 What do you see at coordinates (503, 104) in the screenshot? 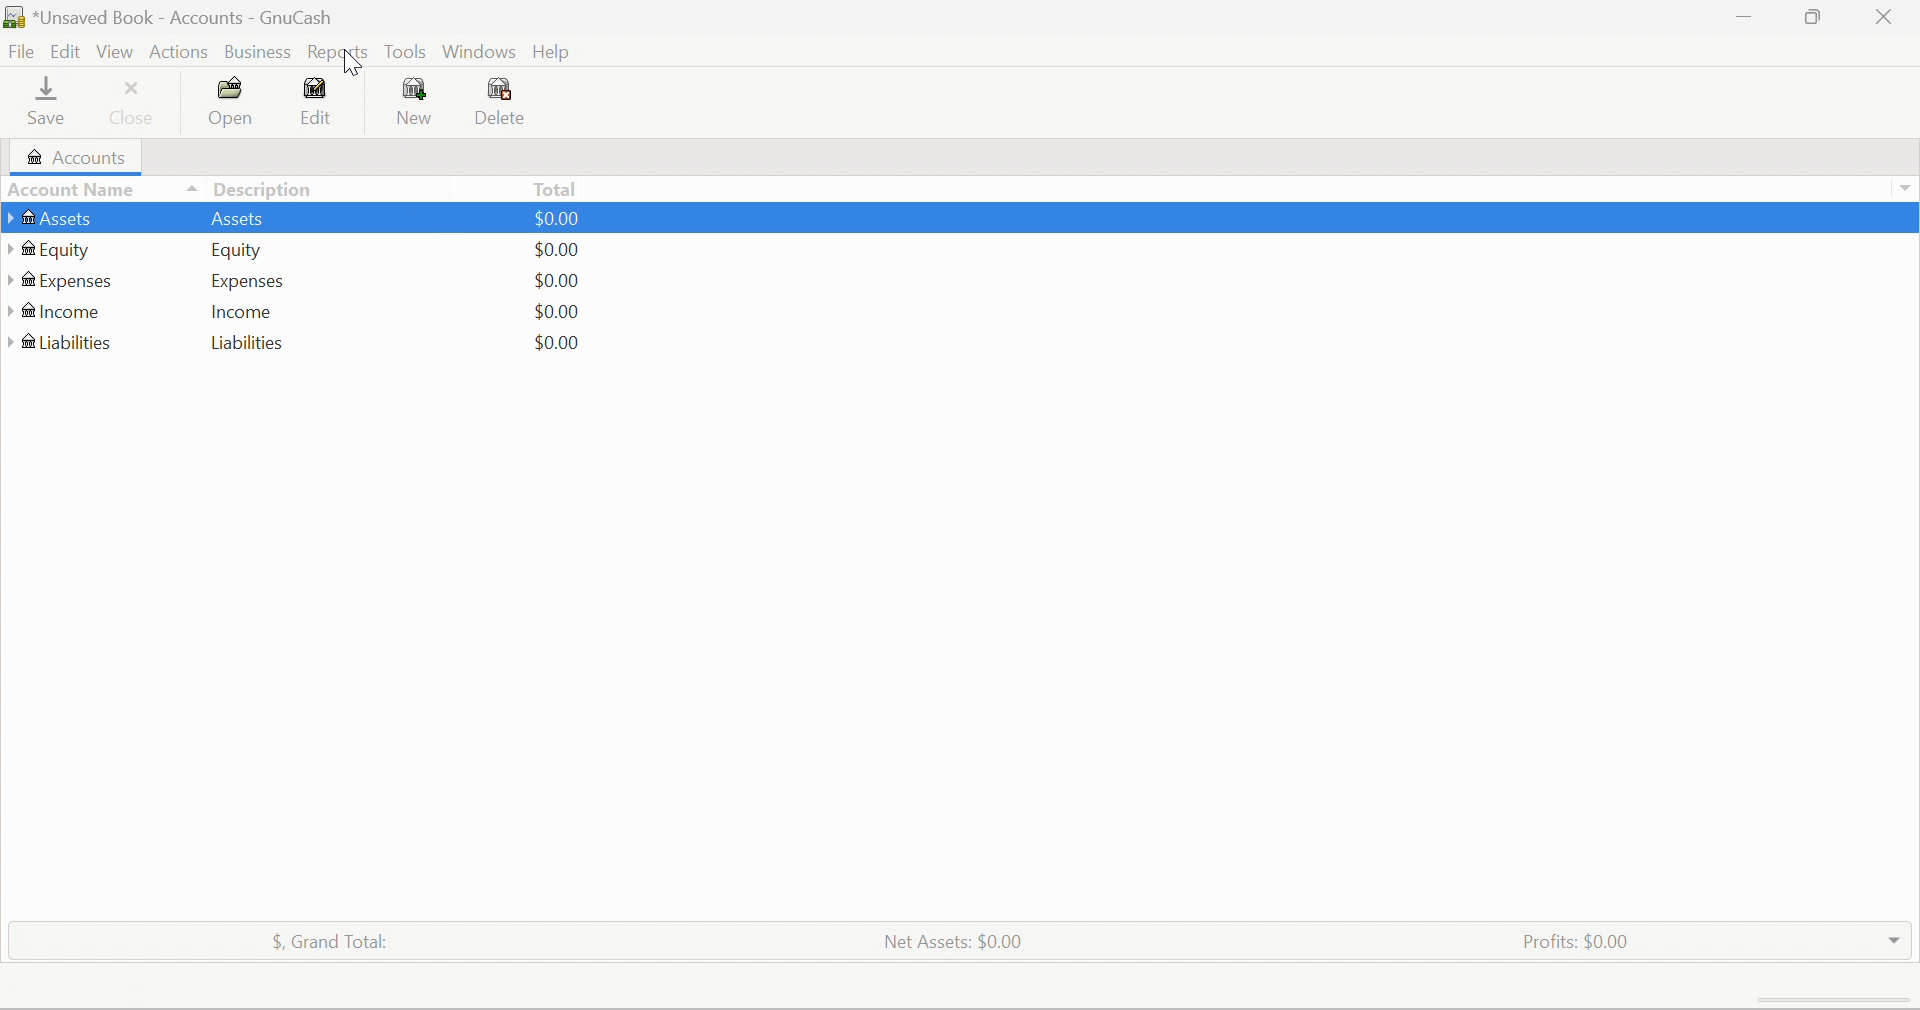
I see `Delete` at bounding box center [503, 104].